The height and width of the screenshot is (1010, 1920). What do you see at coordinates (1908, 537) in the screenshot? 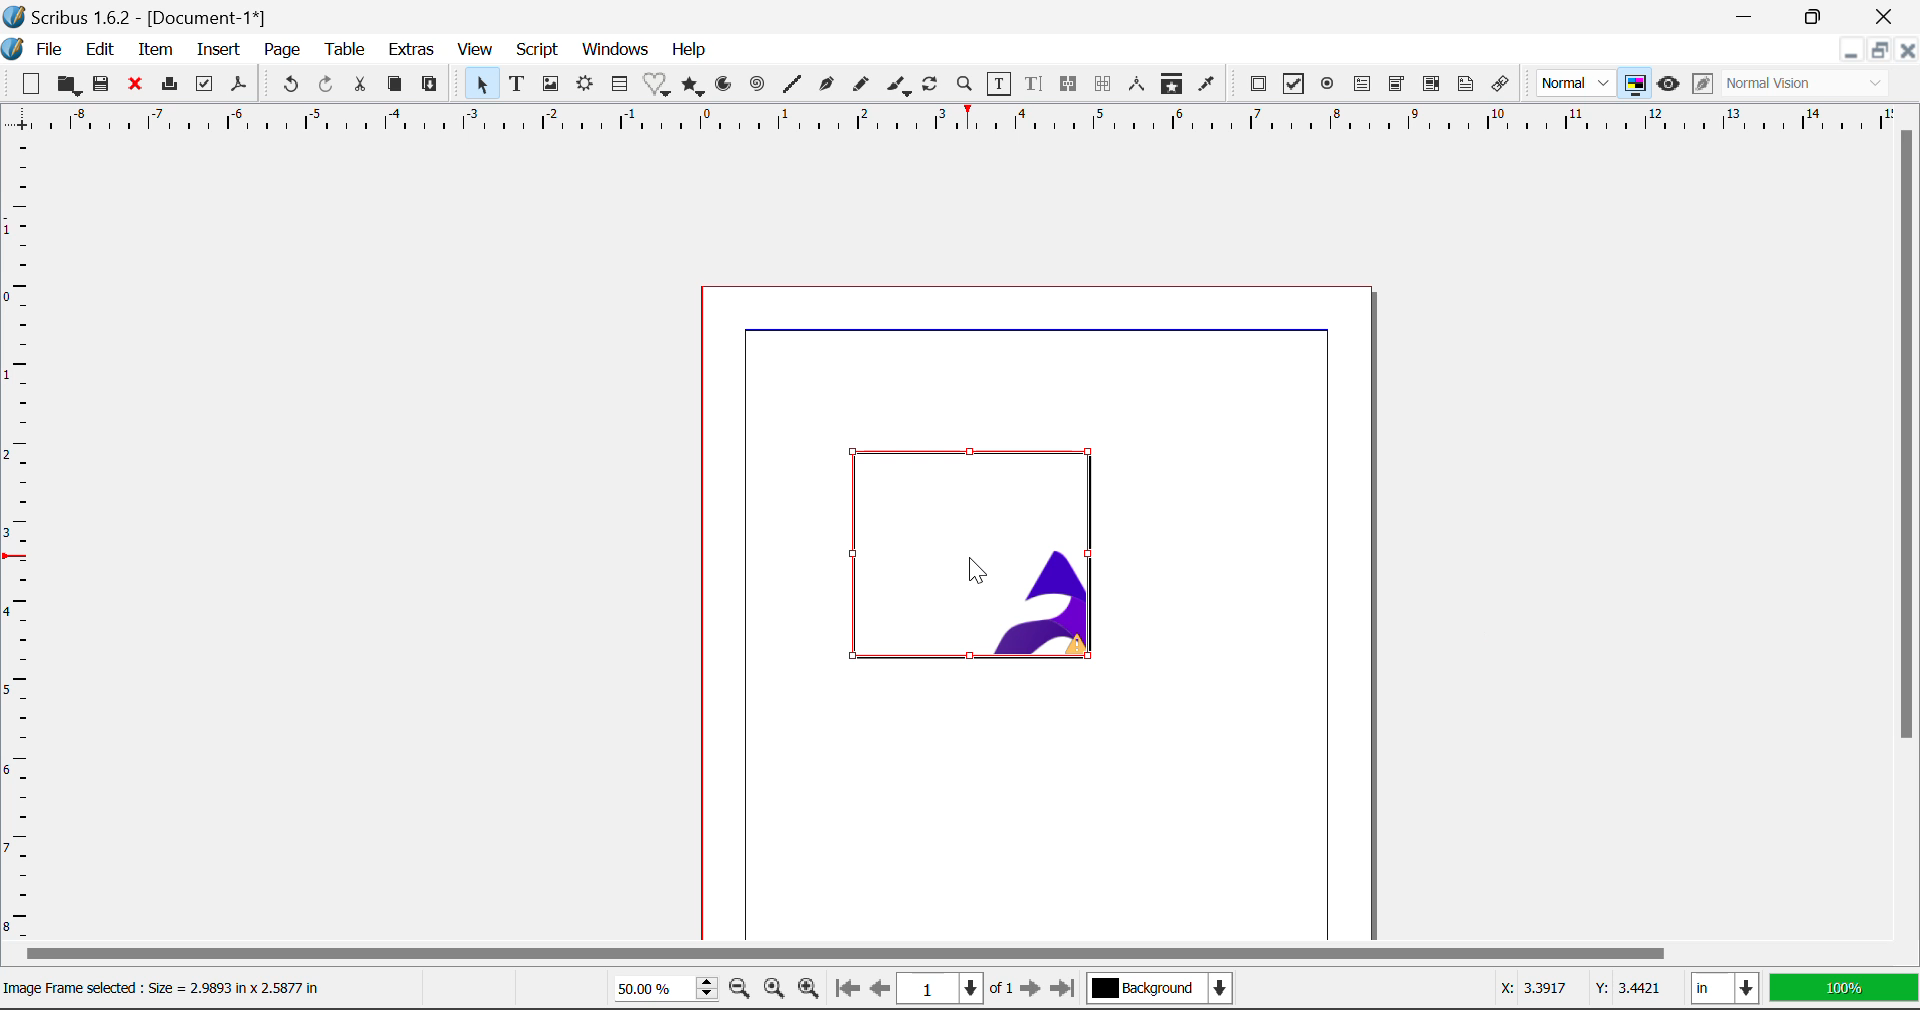
I see `Vertical Scroll Bar` at bounding box center [1908, 537].